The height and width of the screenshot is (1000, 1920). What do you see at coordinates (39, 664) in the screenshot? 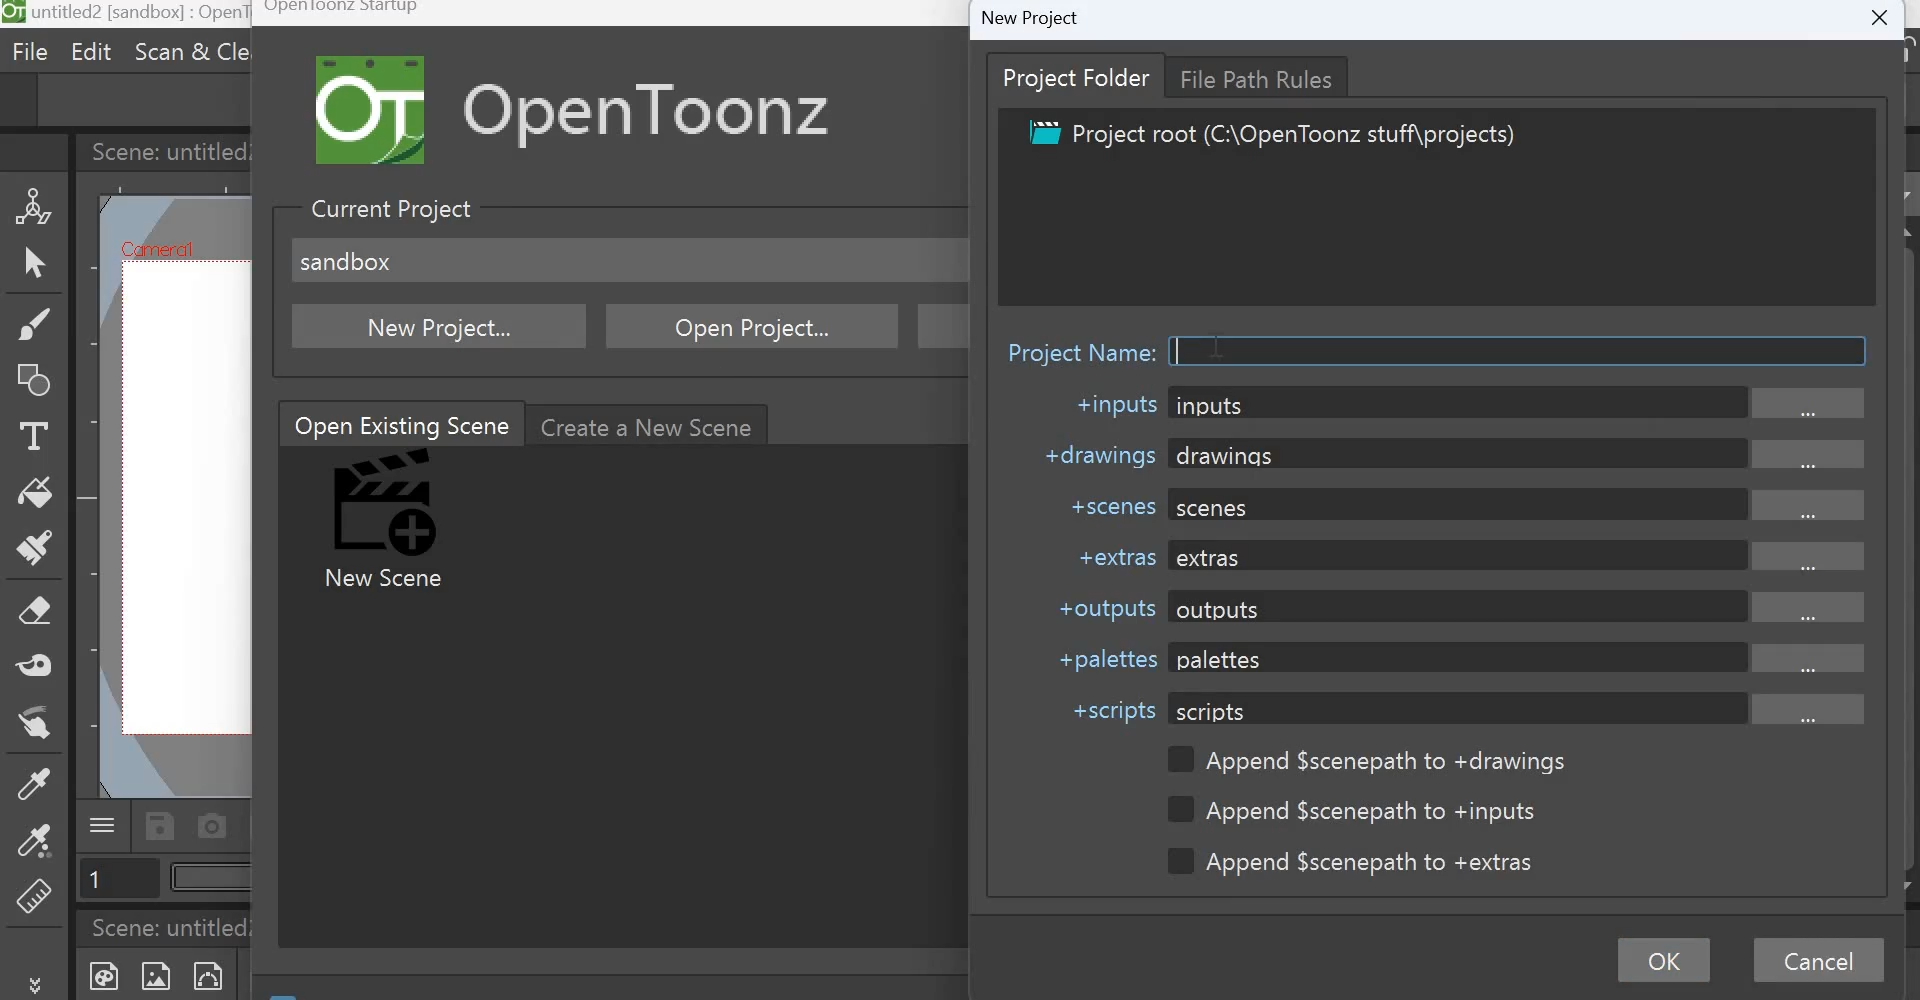
I see `Tape tool` at bounding box center [39, 664].